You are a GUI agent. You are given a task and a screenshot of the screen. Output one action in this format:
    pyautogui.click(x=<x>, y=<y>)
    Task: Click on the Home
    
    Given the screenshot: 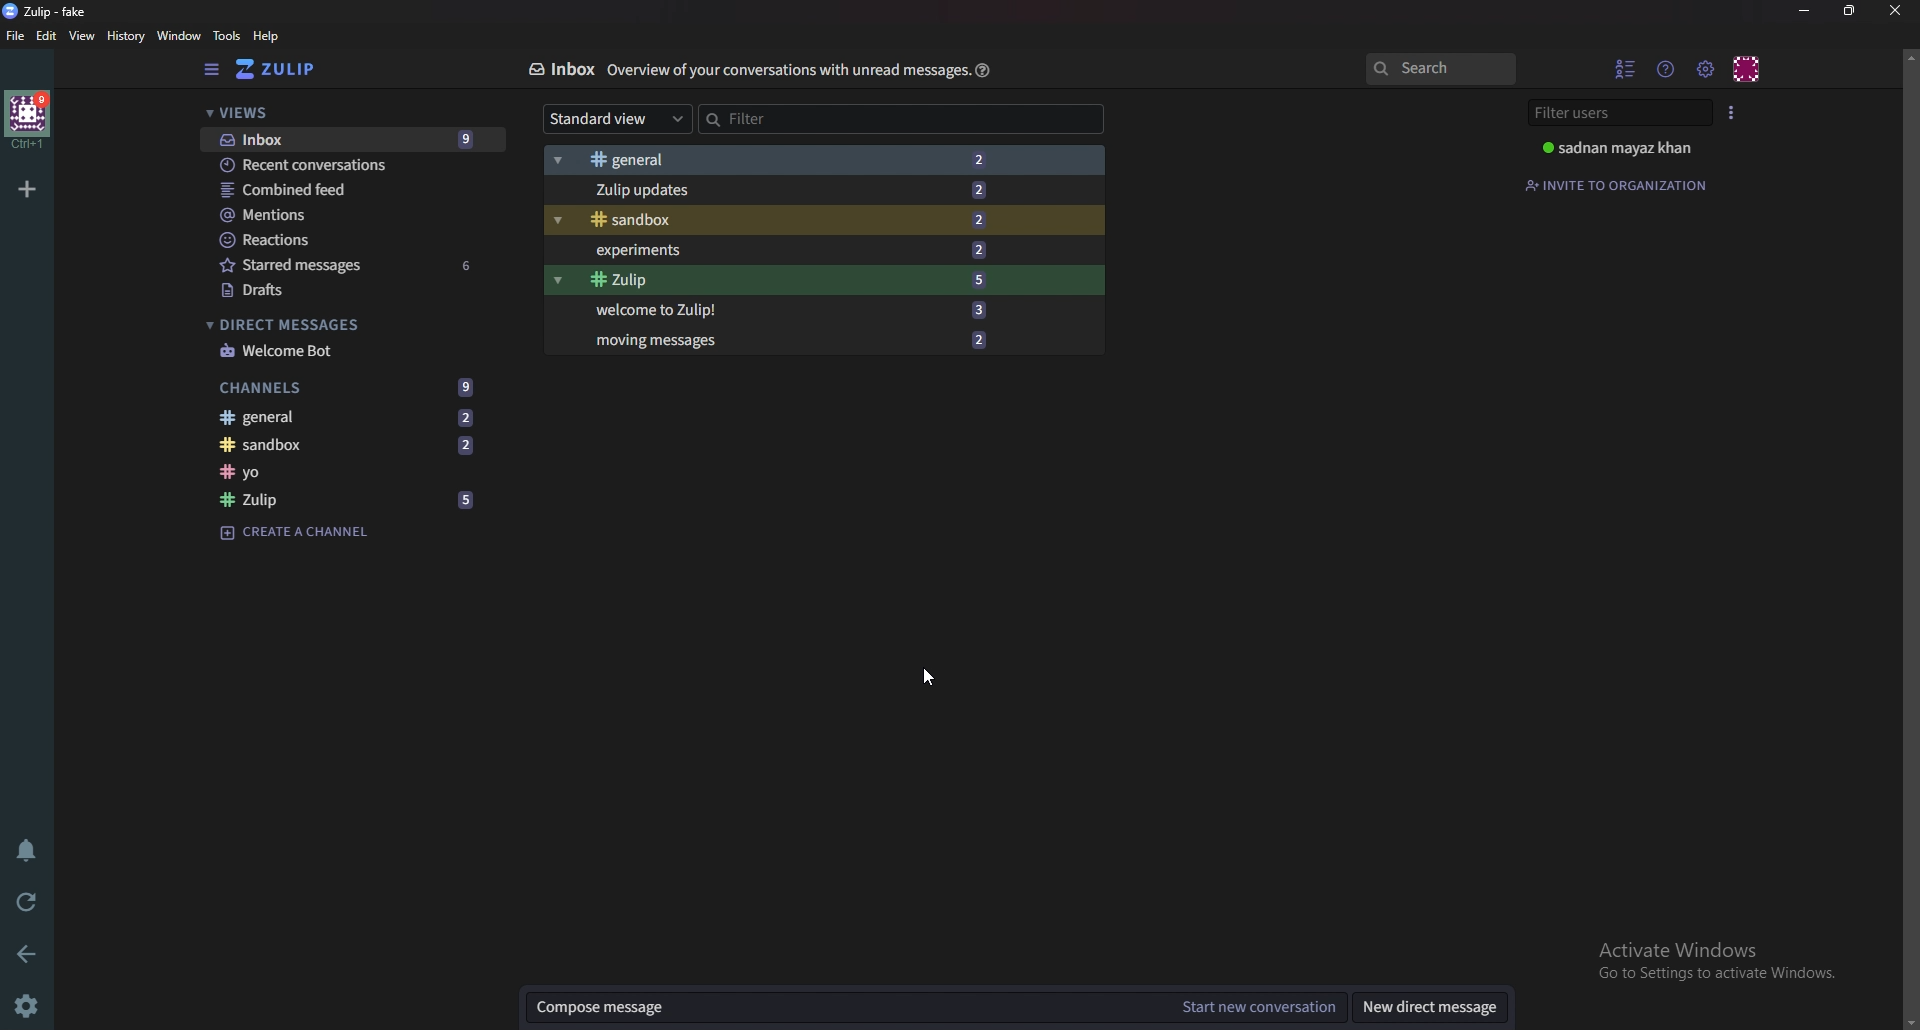 What is the action you would take?
    pyautogui.click(x=30, y=121)
    